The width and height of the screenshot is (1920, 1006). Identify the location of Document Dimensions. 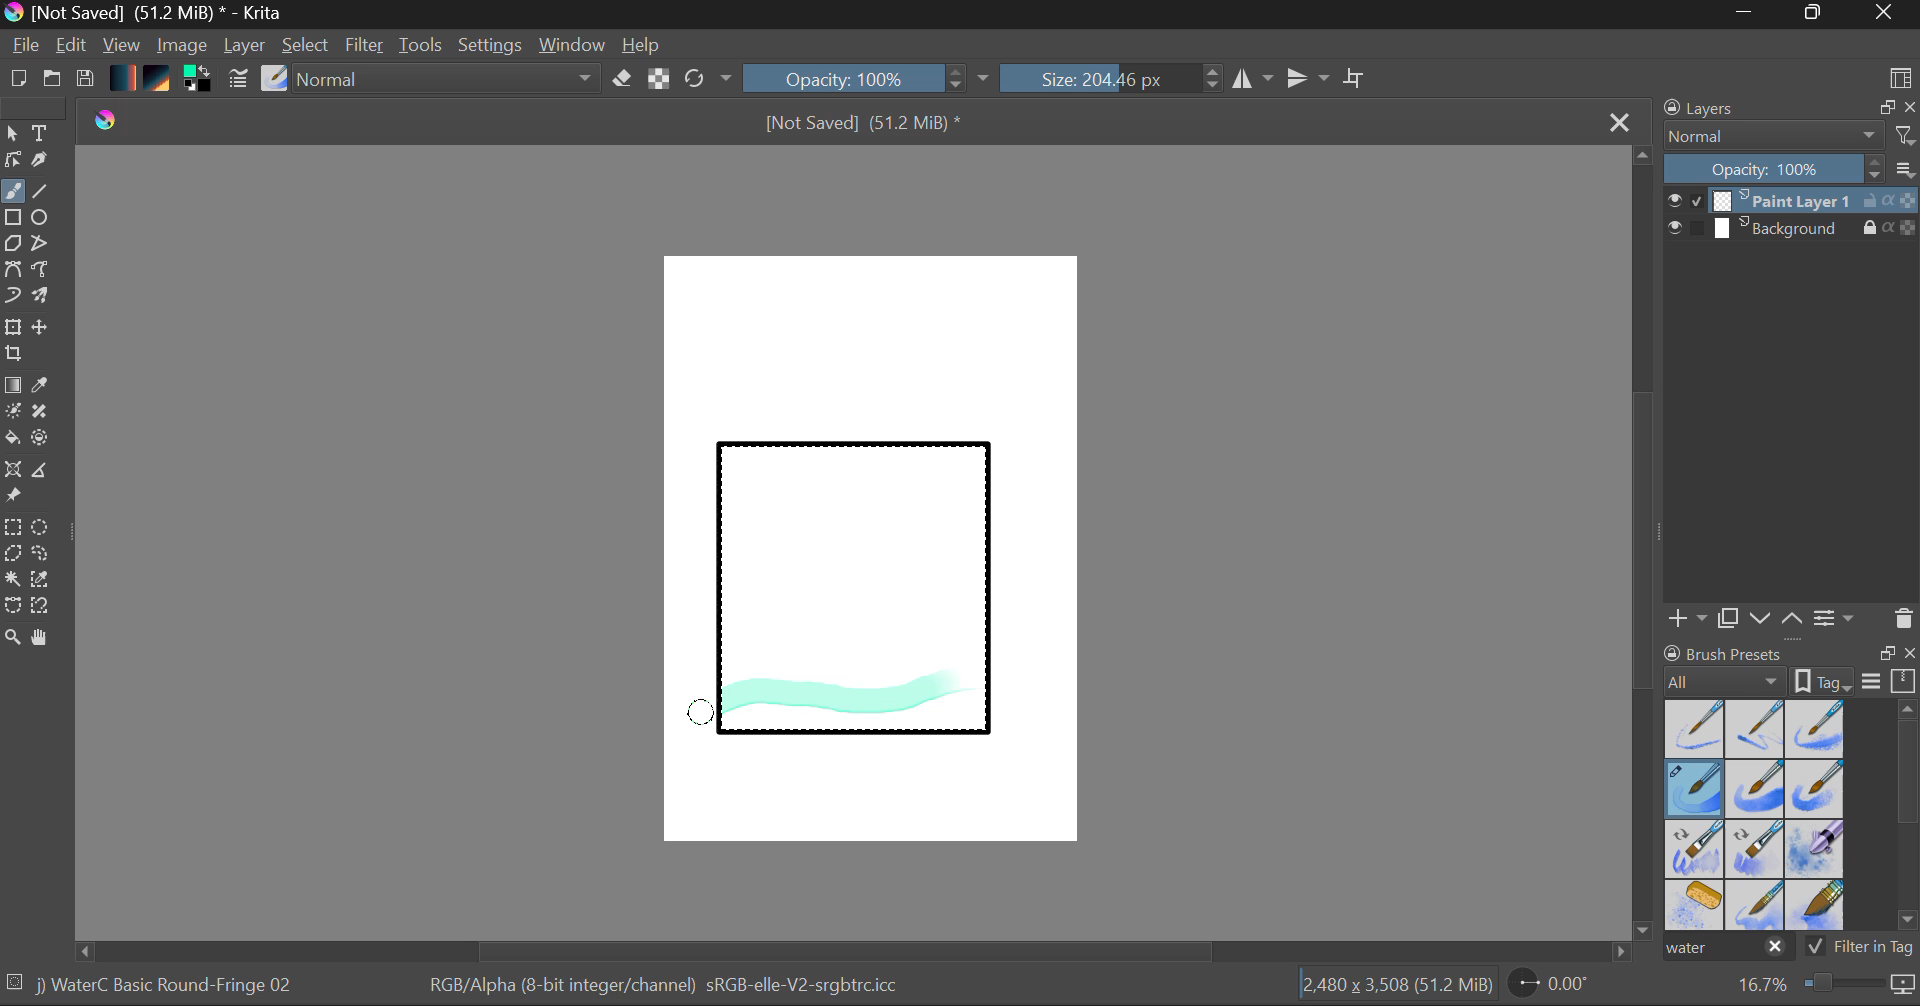
(1396, 988).